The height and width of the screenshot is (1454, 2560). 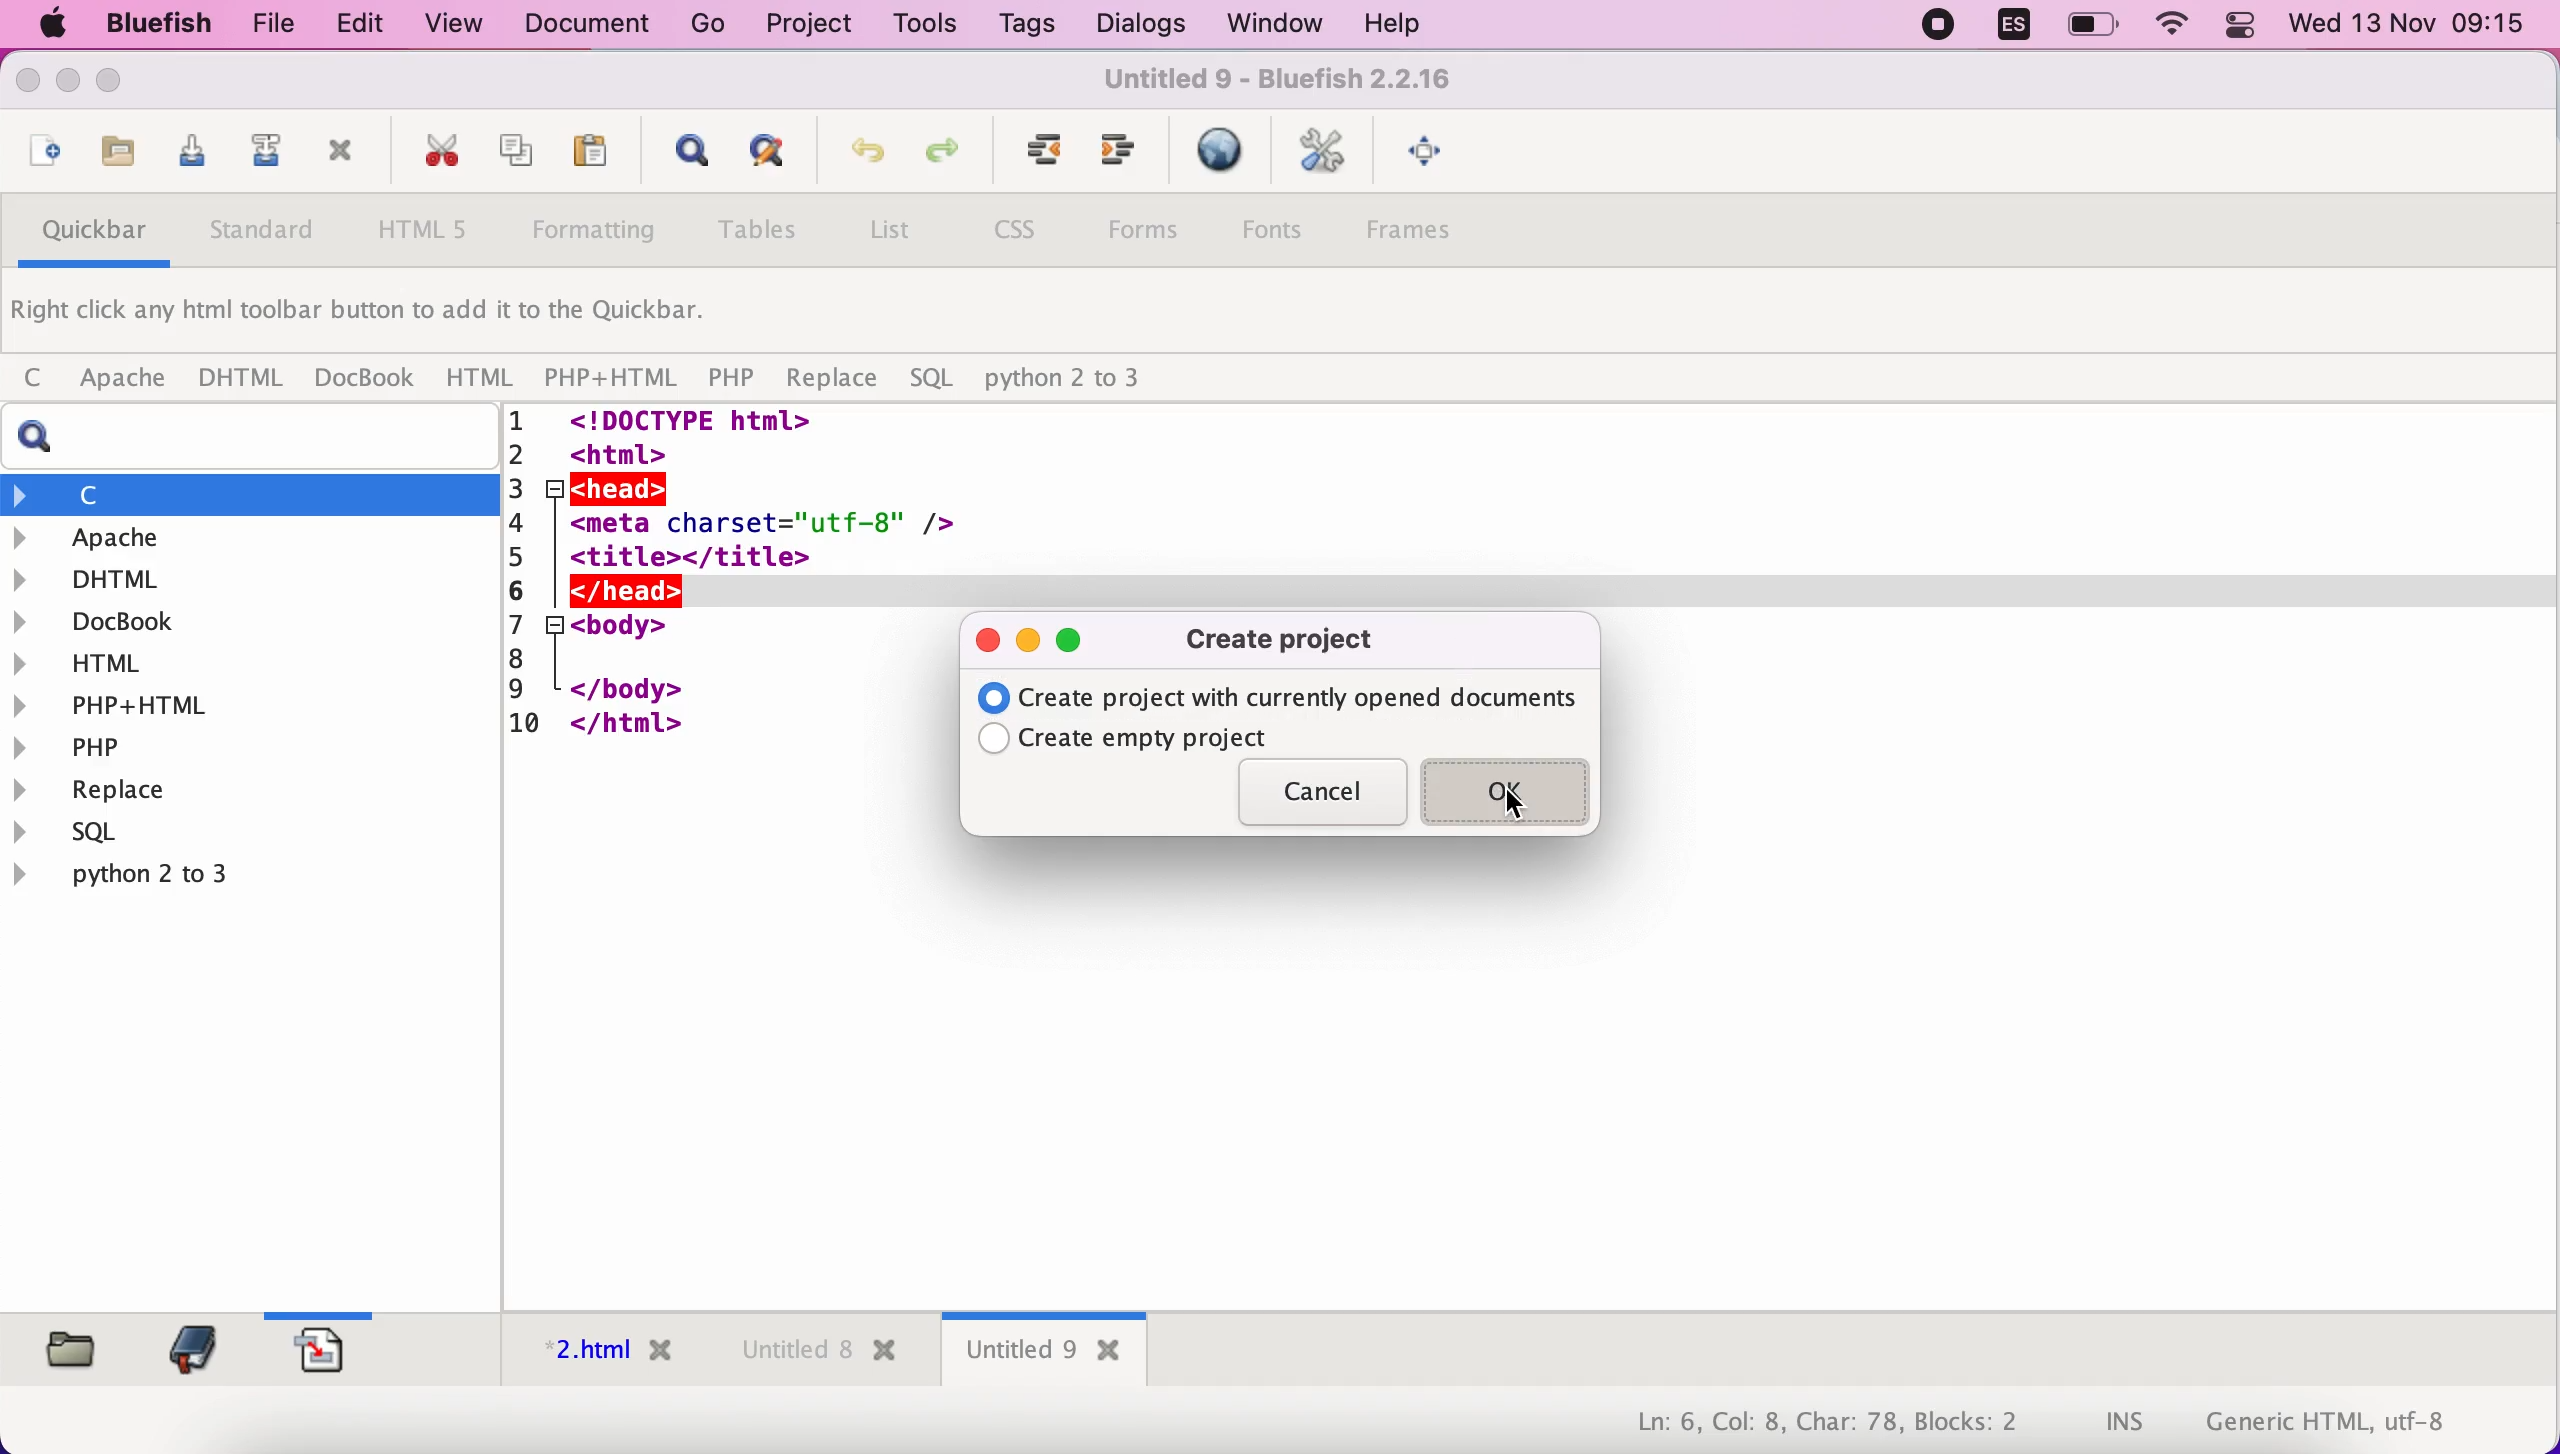 What do you see at coordinates (1082, 379) in the screenshot?
I see `python 2 to 3` at bounding box center [1082, 379].